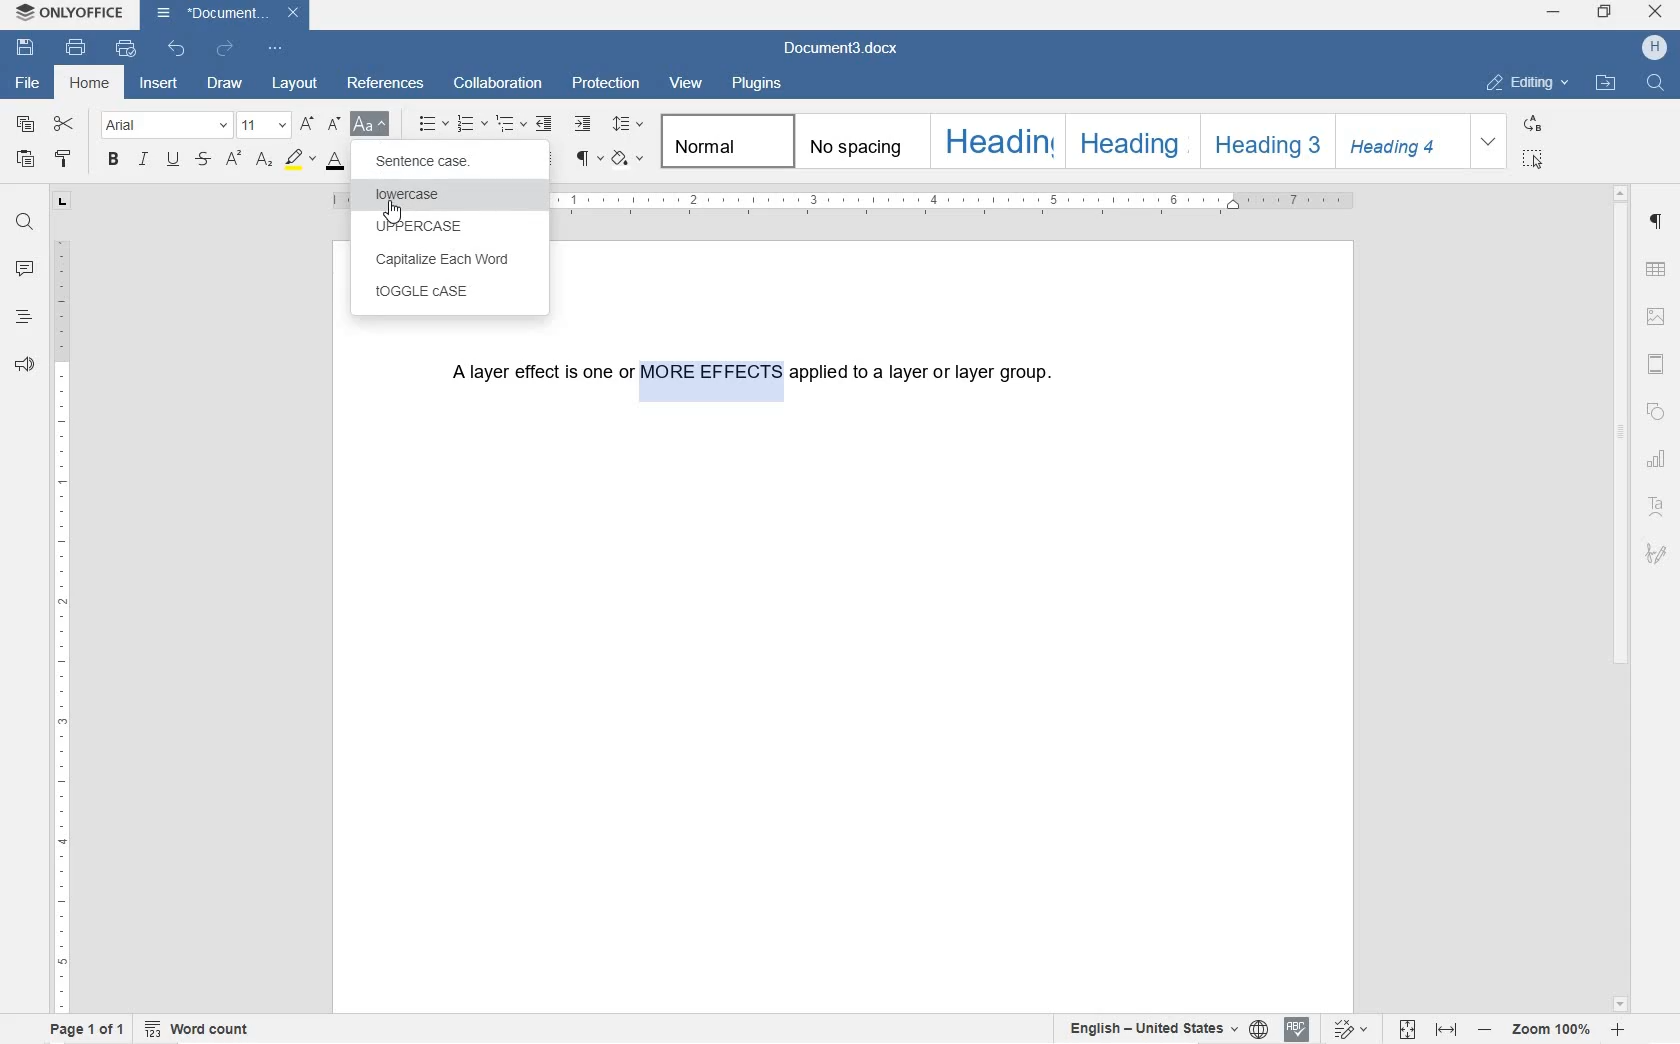 This screenshot has width=1680, height=1044. I want to click on INSERT, so click(160, 87).